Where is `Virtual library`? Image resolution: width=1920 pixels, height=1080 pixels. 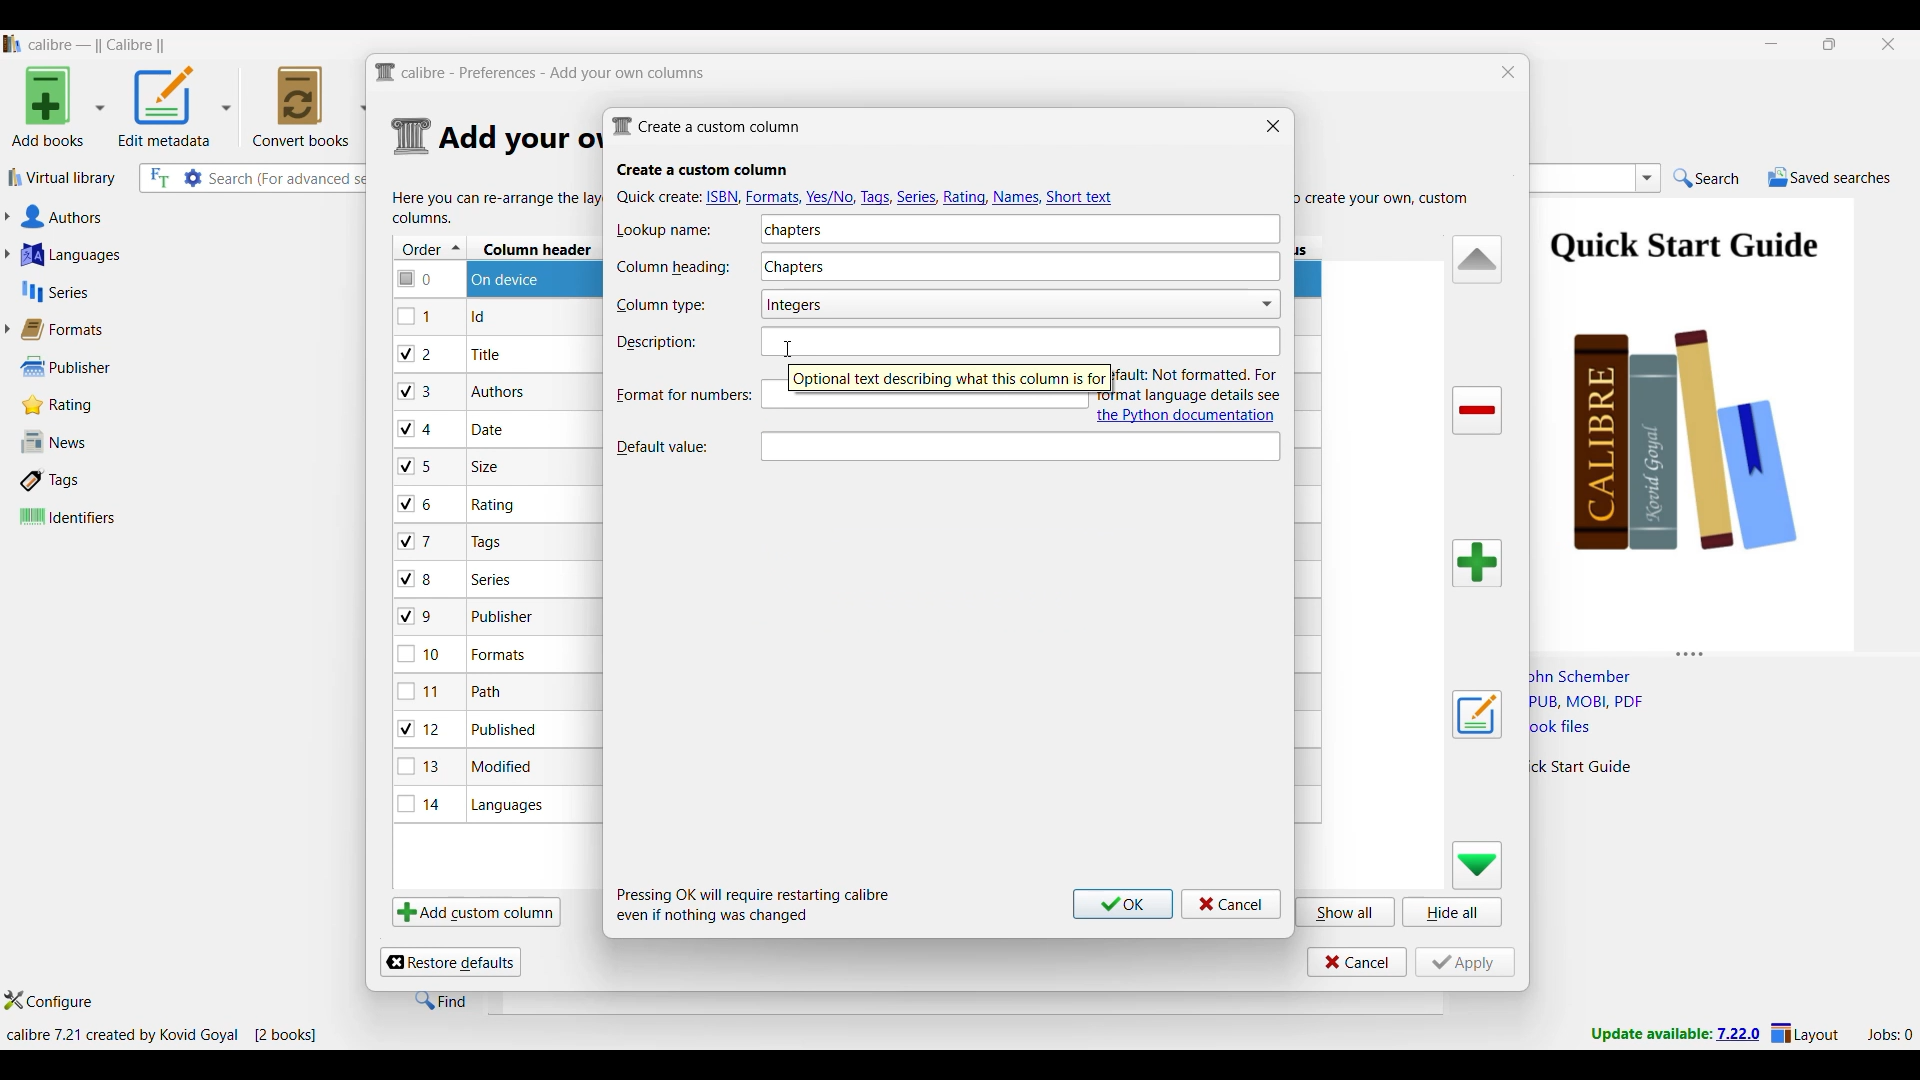
Virtual library is located at coordinates (63, 177).